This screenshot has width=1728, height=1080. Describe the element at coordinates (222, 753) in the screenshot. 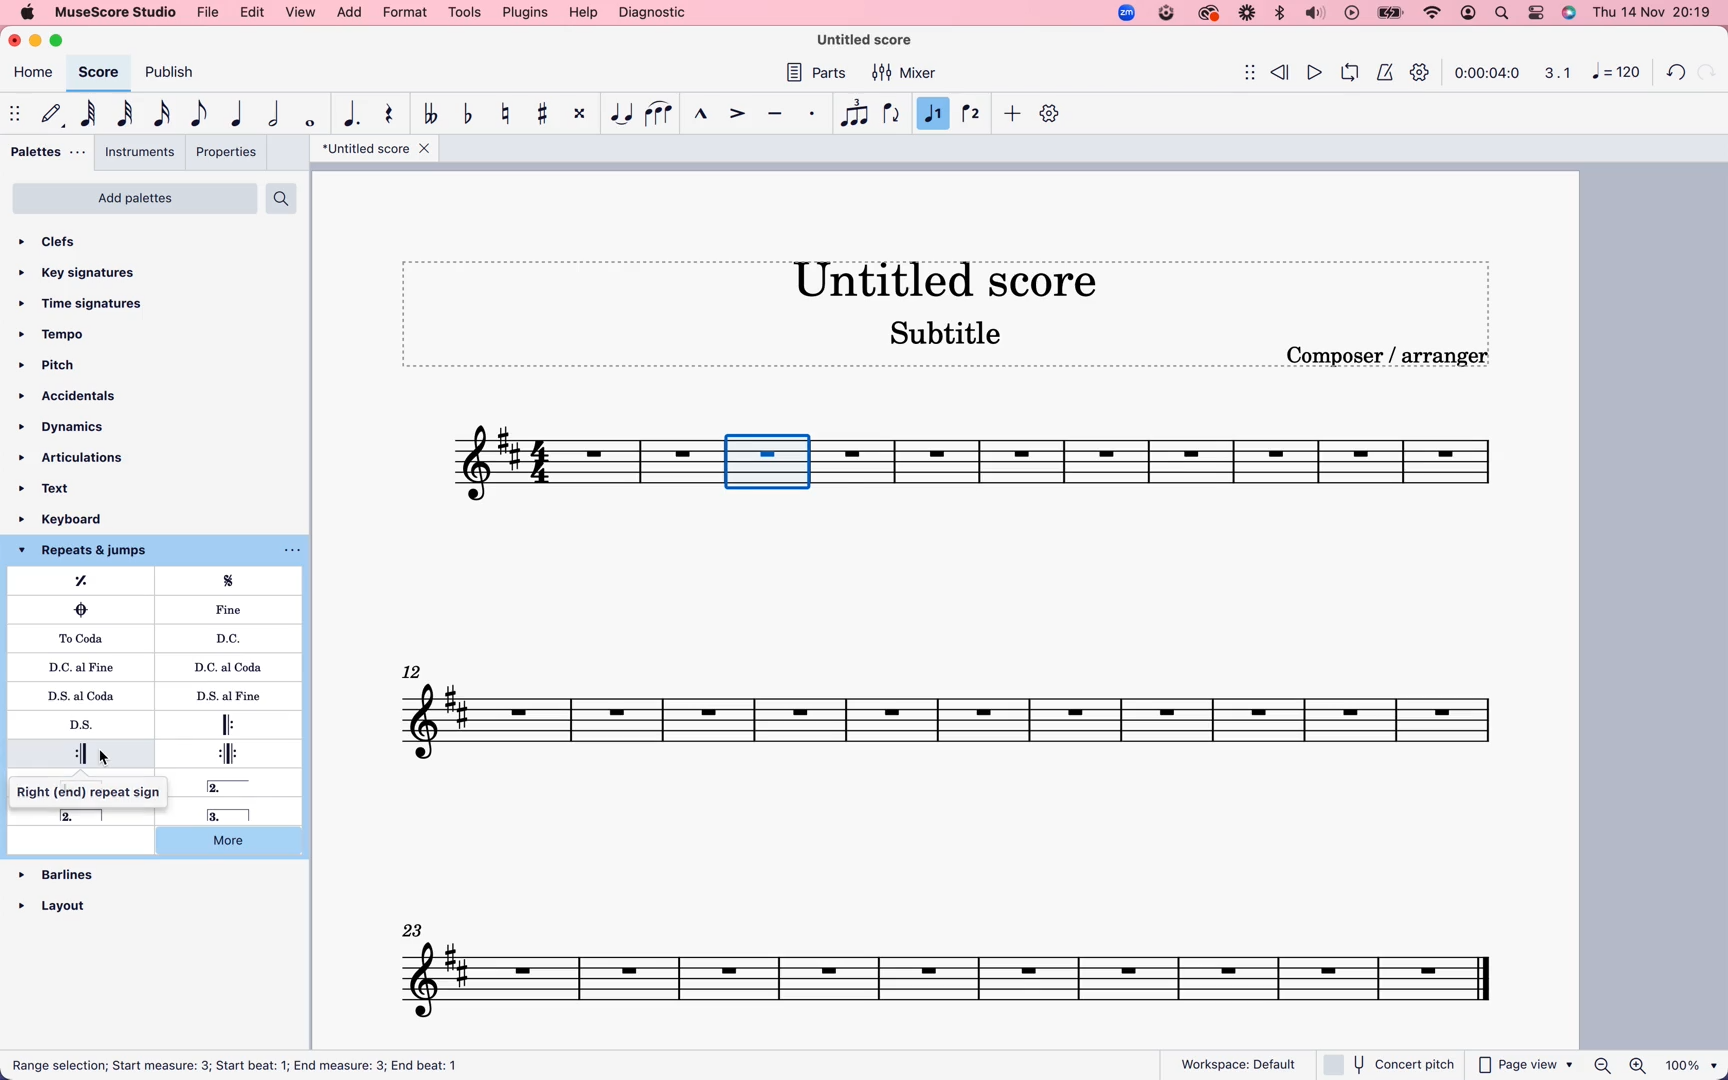

I see `right and left repeat sign` at that location.